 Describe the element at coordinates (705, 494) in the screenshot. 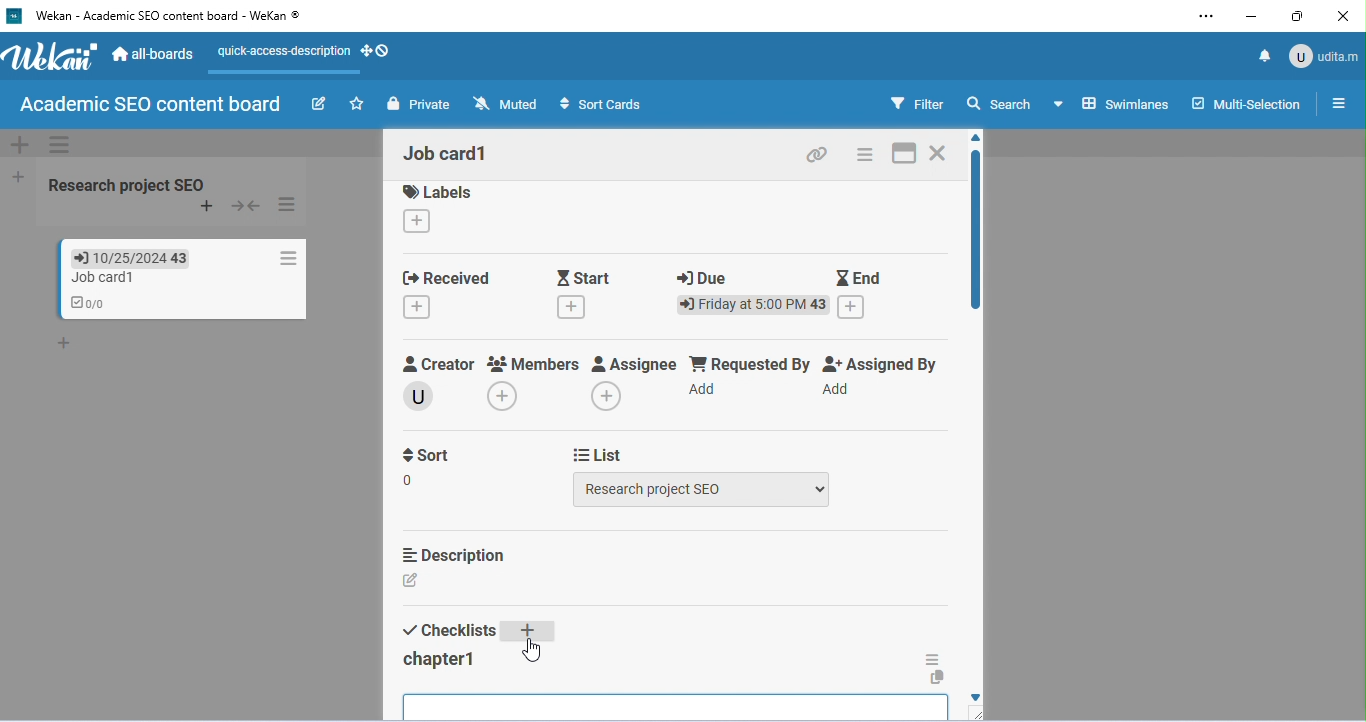

I see `select list` at that location.